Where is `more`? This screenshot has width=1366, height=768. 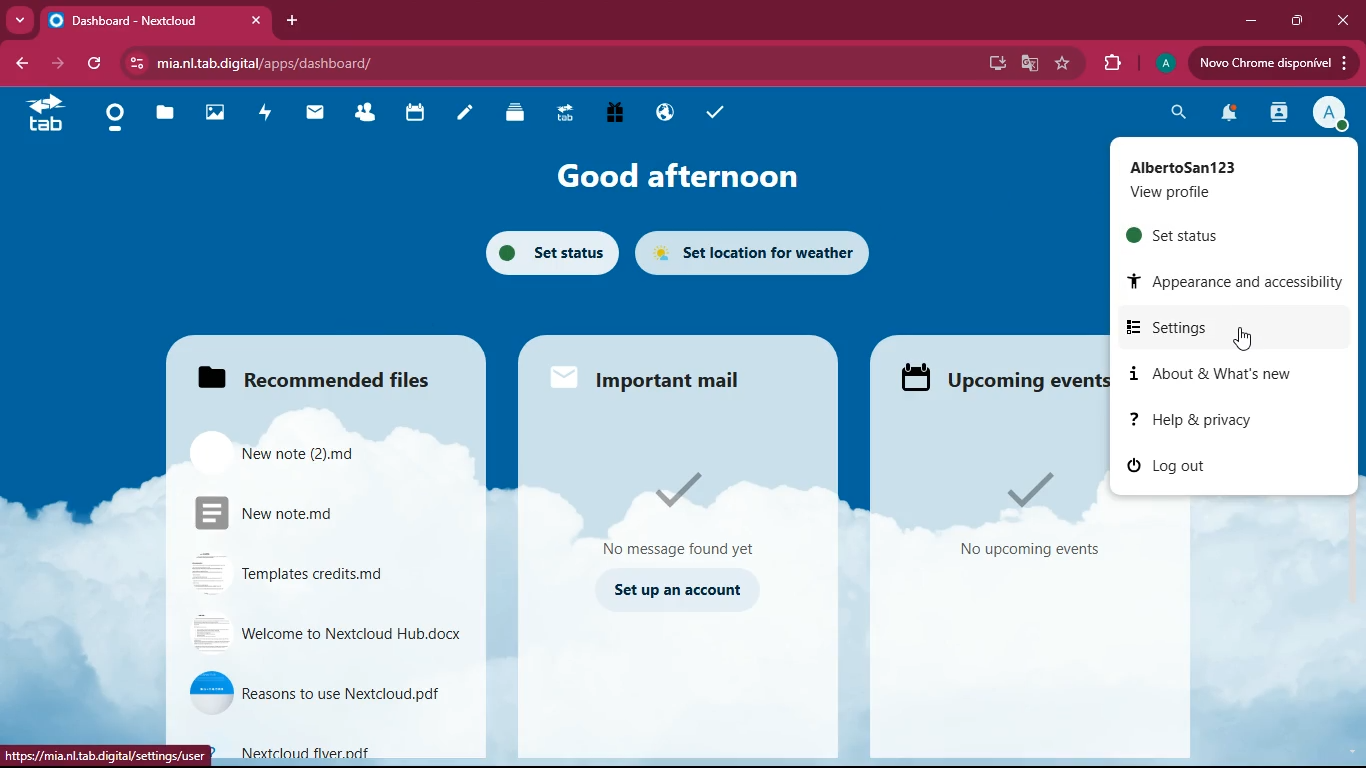
more is located at coordinates (16, 21).